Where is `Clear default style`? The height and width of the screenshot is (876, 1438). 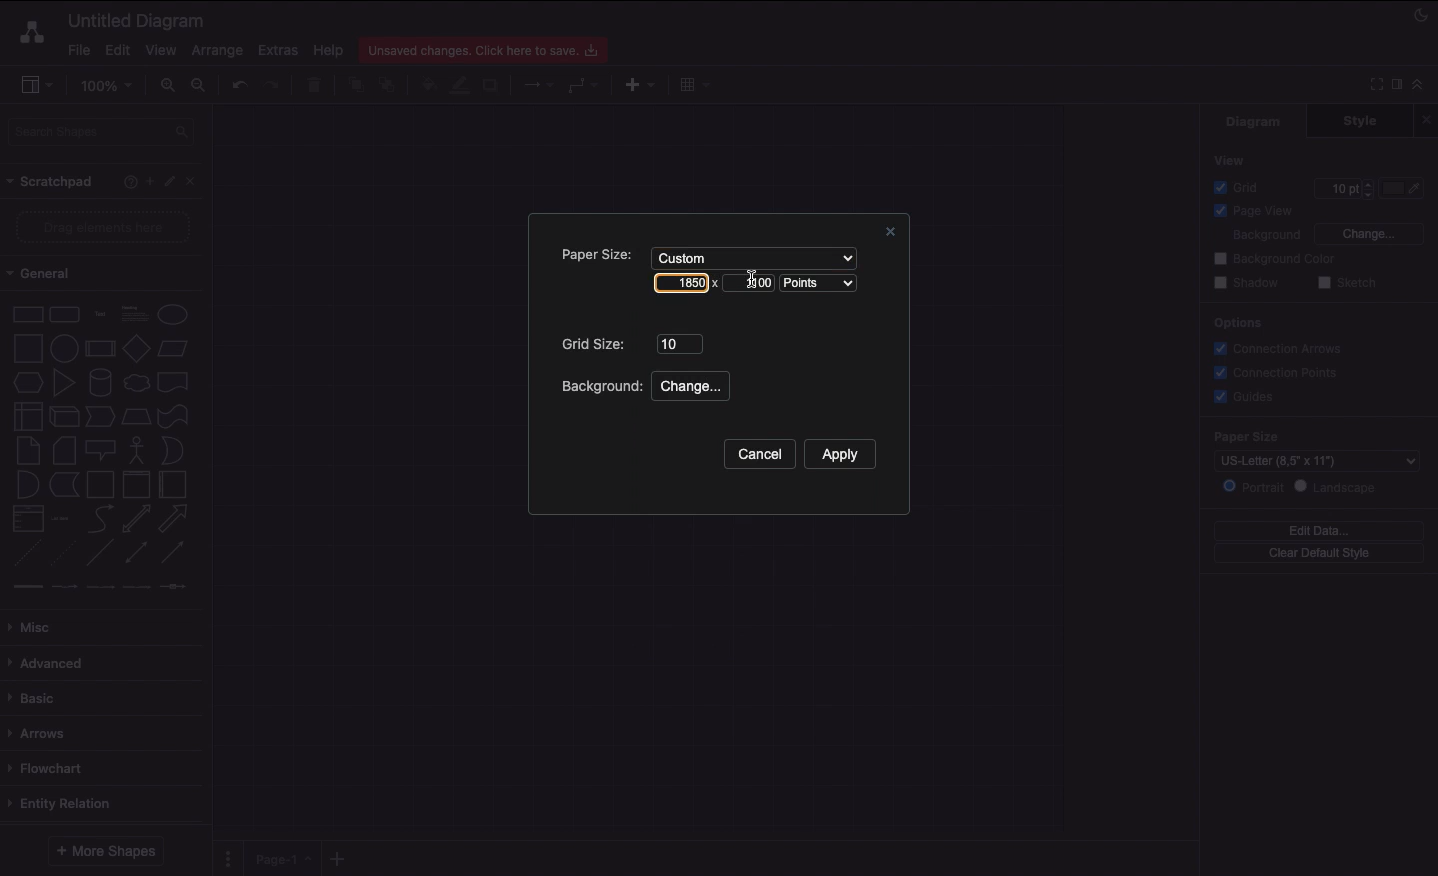 Clear default style is located at coordinates (1318, 554).